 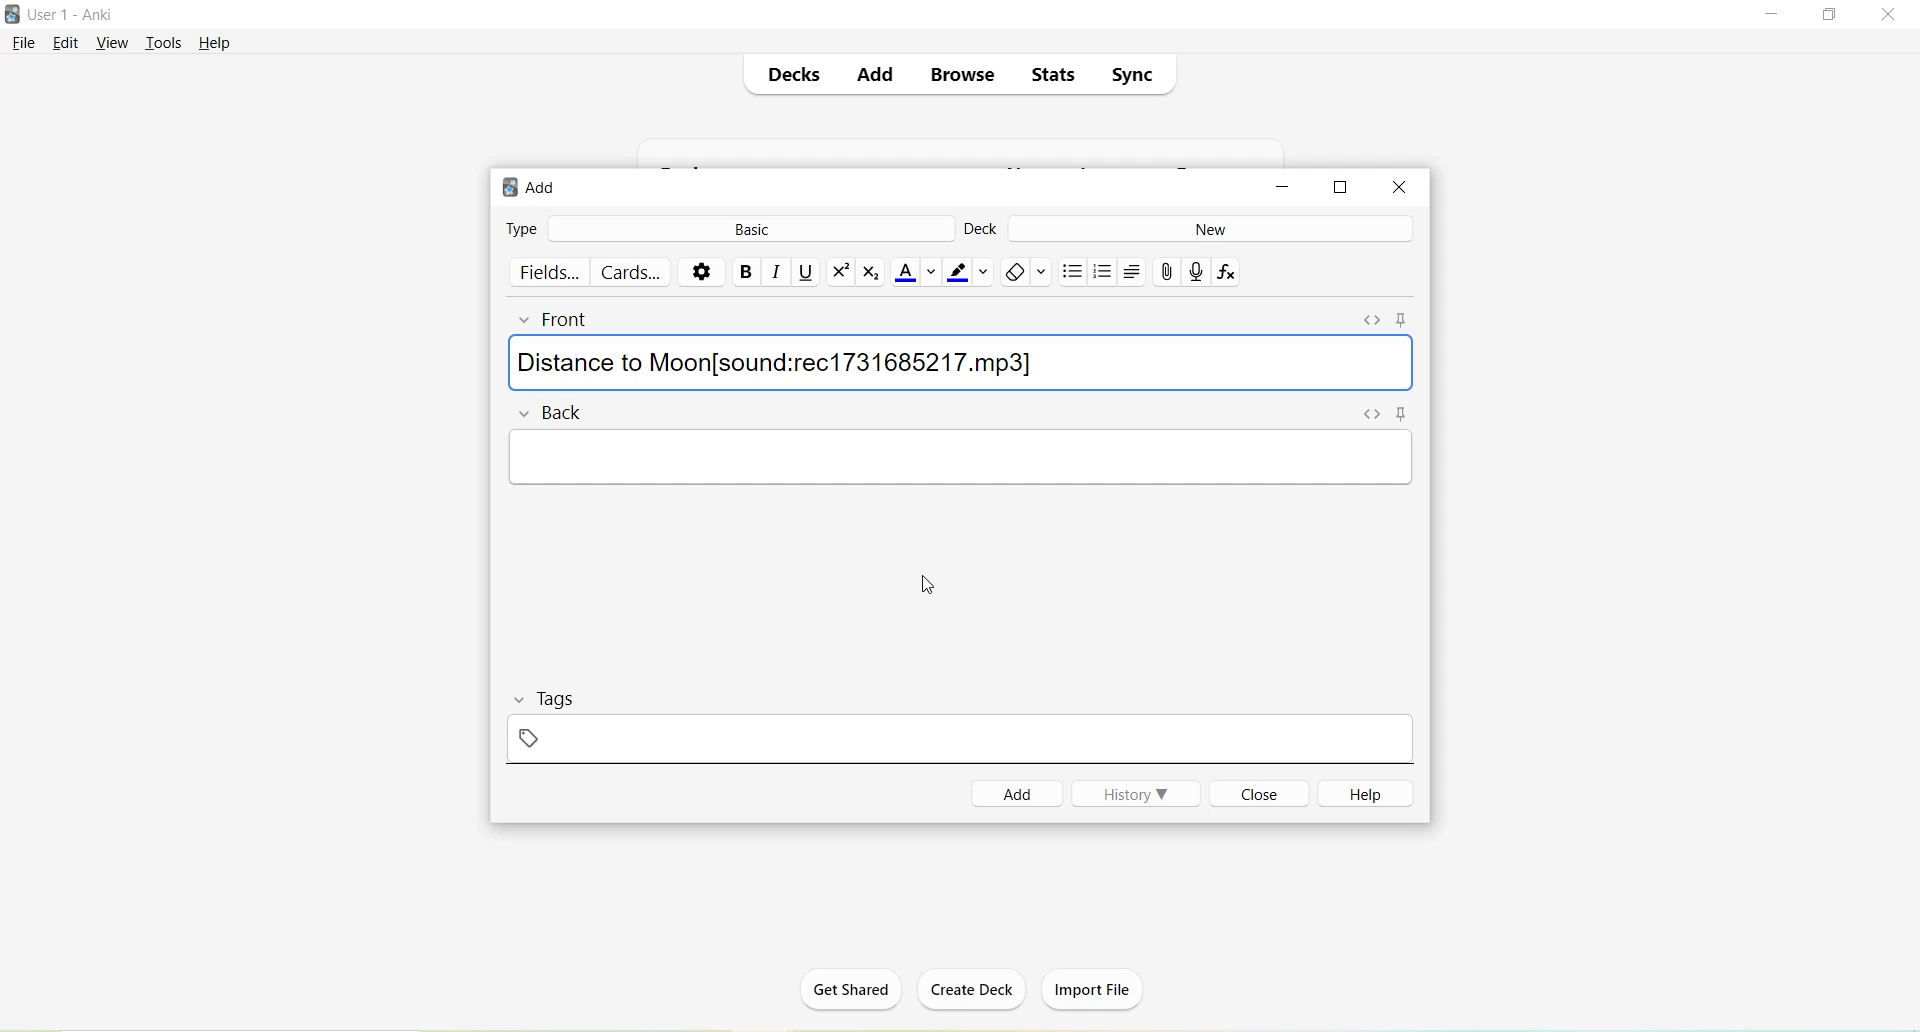 What do you see at coordinates (12, 14) in the screenshot?
I see `Logo` at bounding box center [12, 14].